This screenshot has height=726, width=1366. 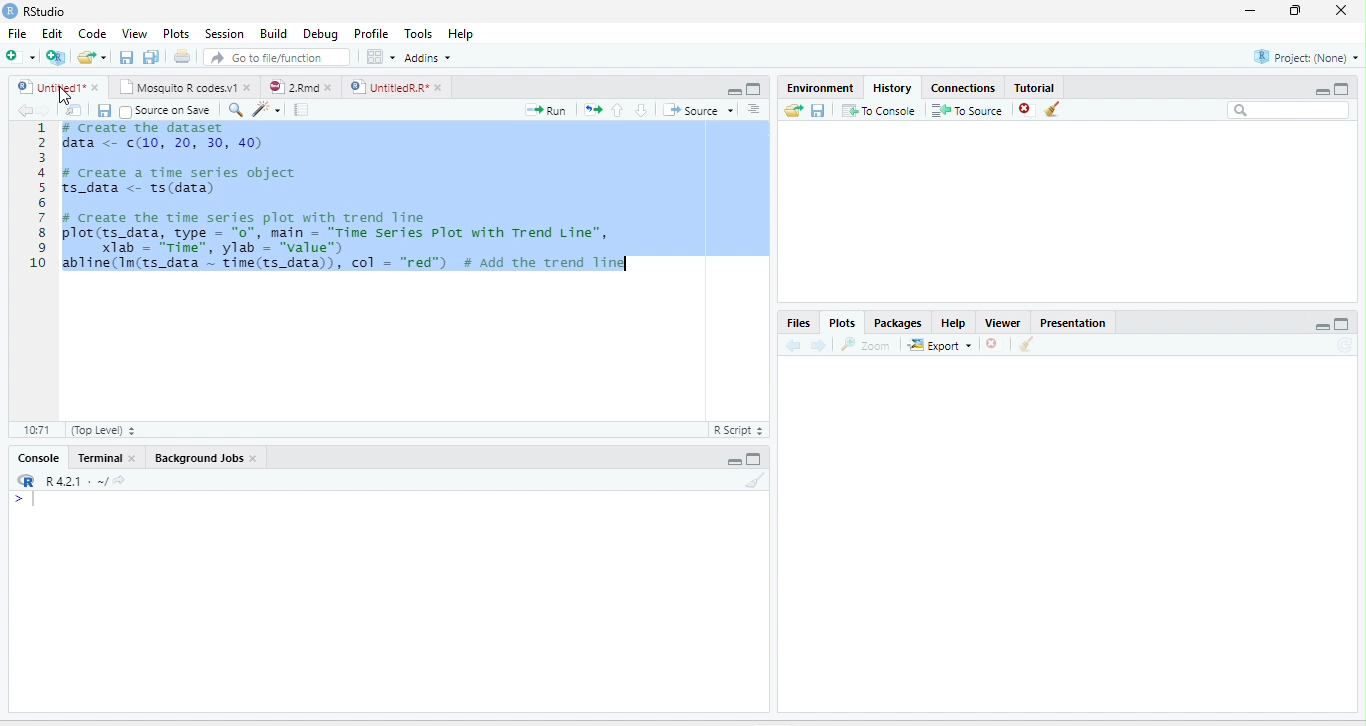 I want to click on Addins, so click(x=428, y=58).